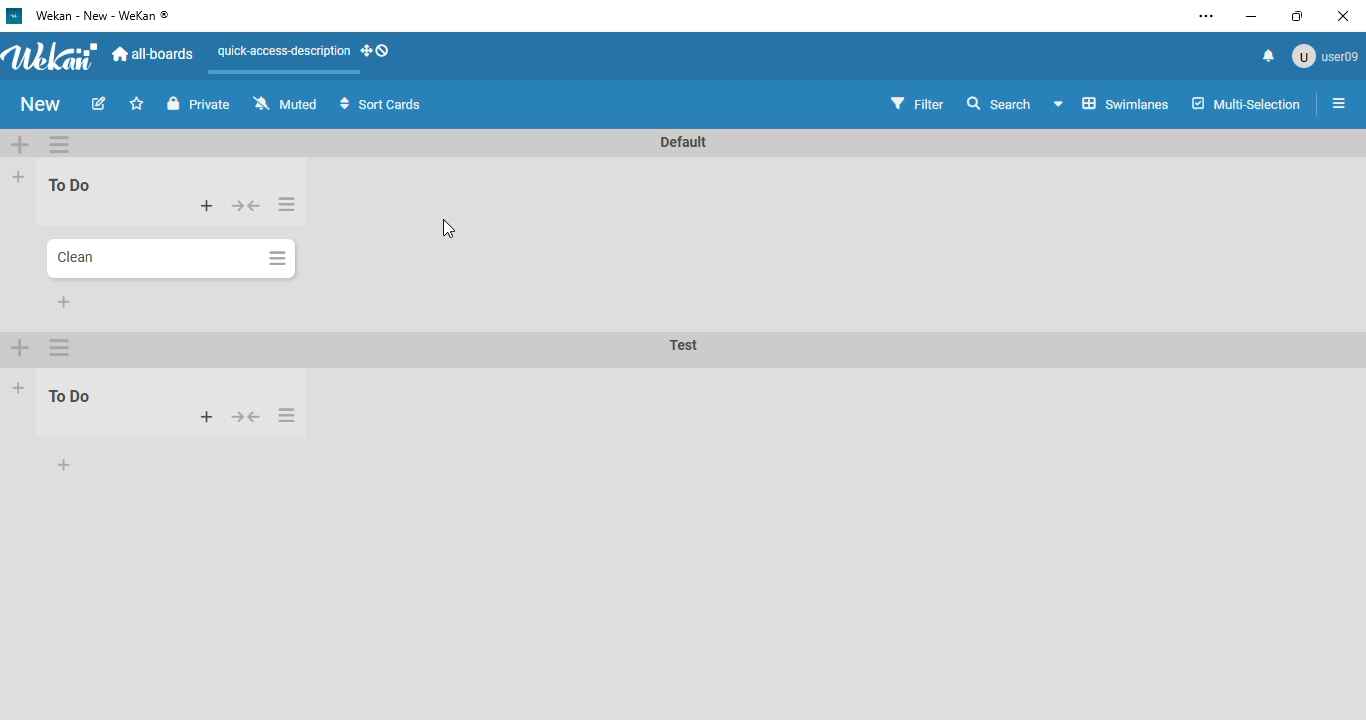 The image size is (1366, 720). Describe the element at coordinates (68, 185) in the screenshot. I see `list name` at that location.